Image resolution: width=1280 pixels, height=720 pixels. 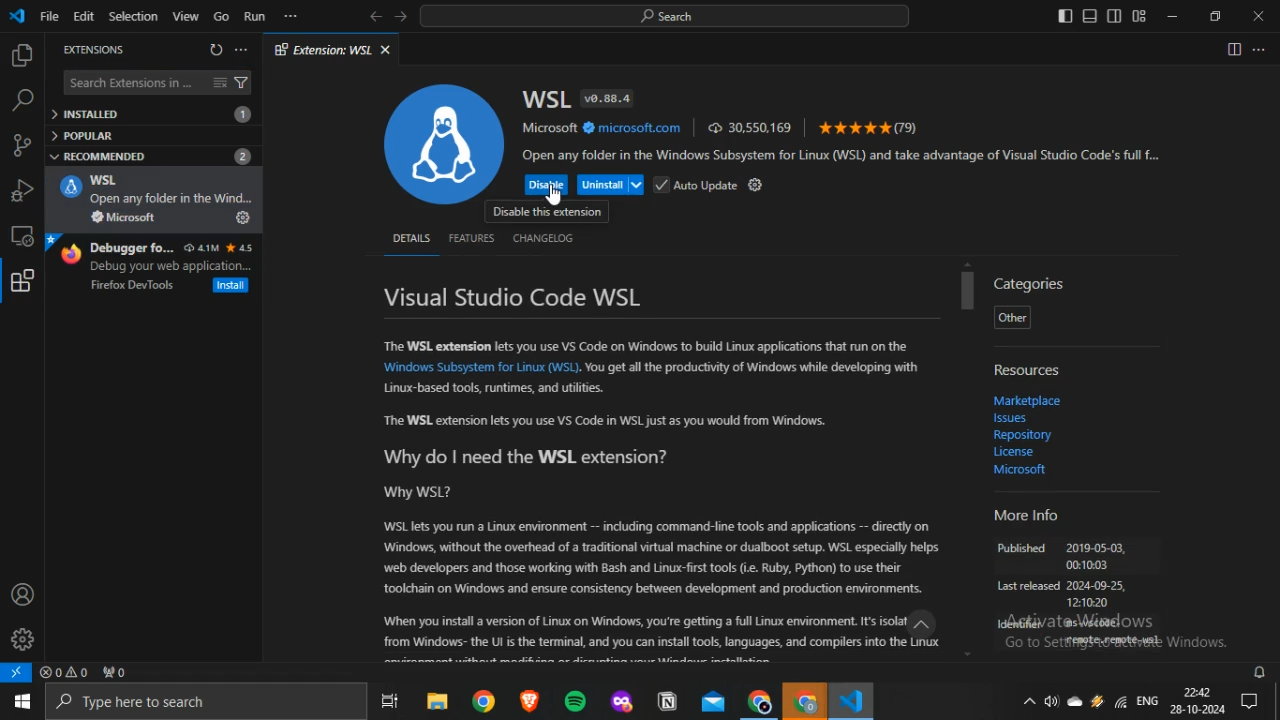 What do you see at coordinates (576, 701) in the screenshot?
I see `spotify` at bounding box center [576, 701].